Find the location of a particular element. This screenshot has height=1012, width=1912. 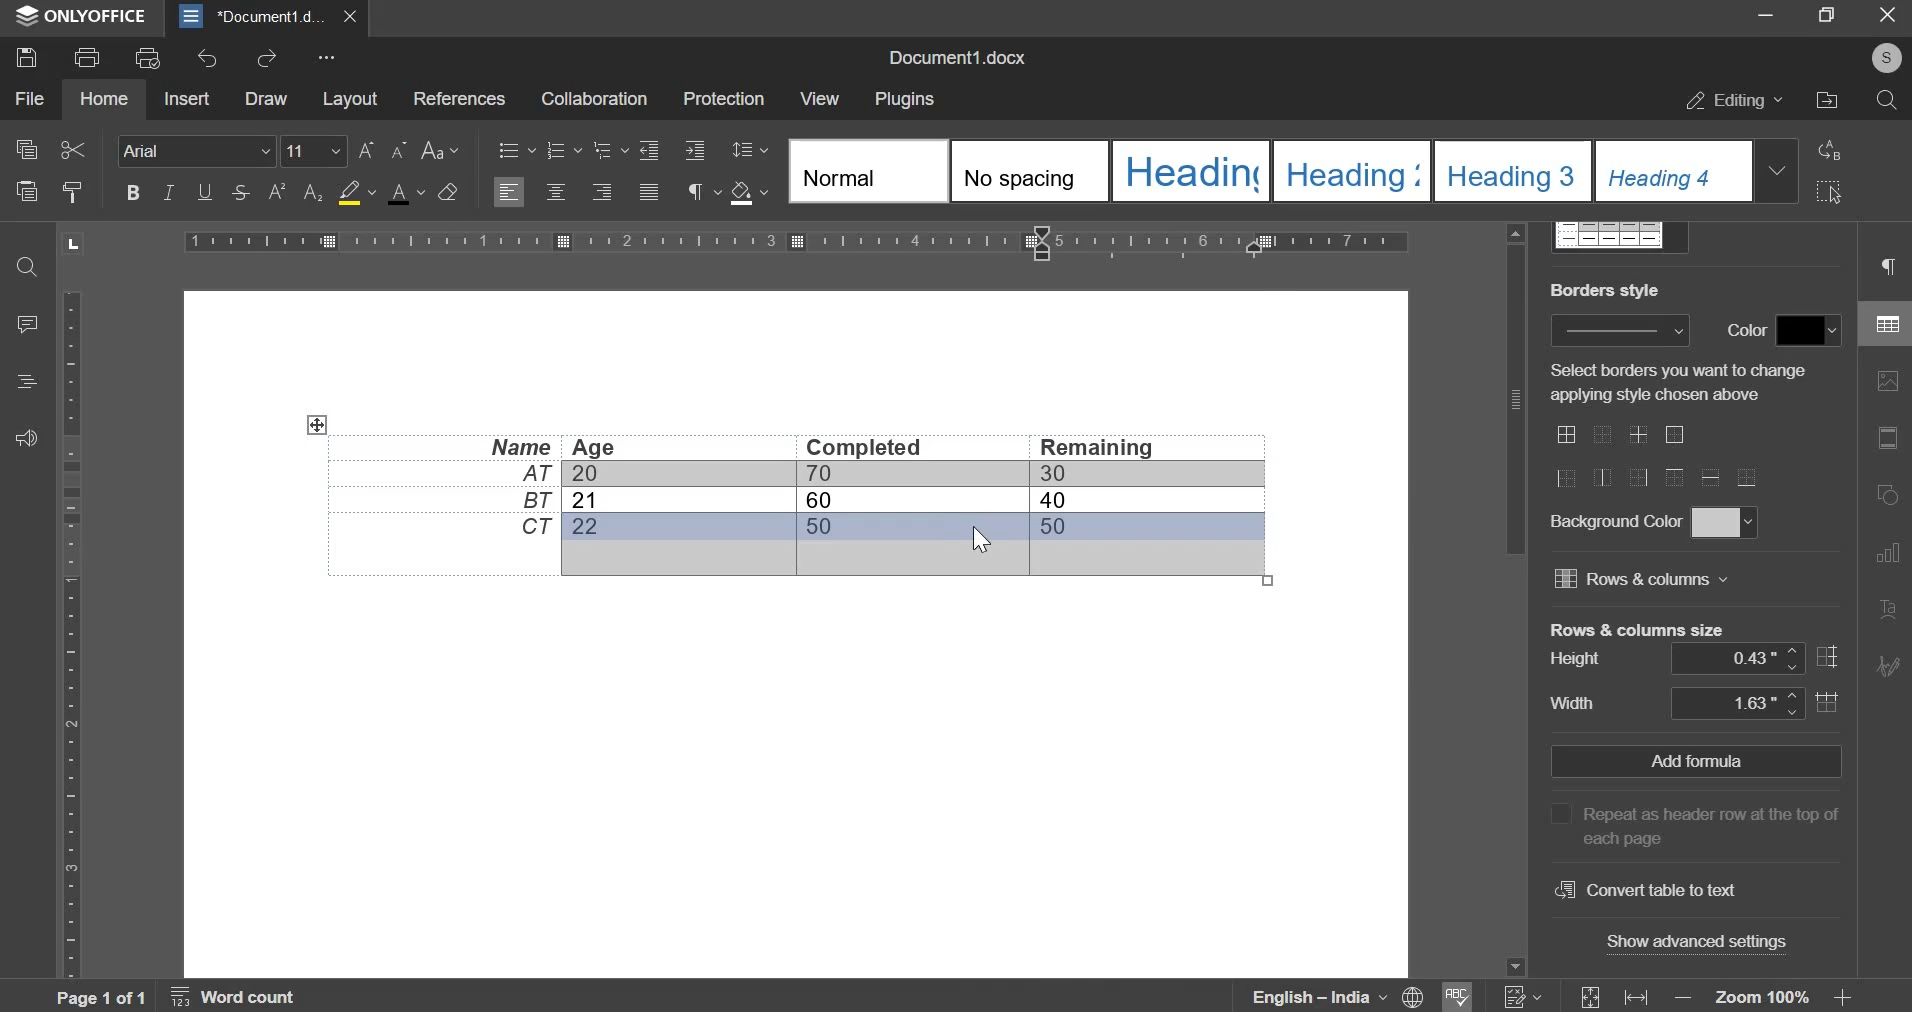

column width is located at coordinates (1754, 701).